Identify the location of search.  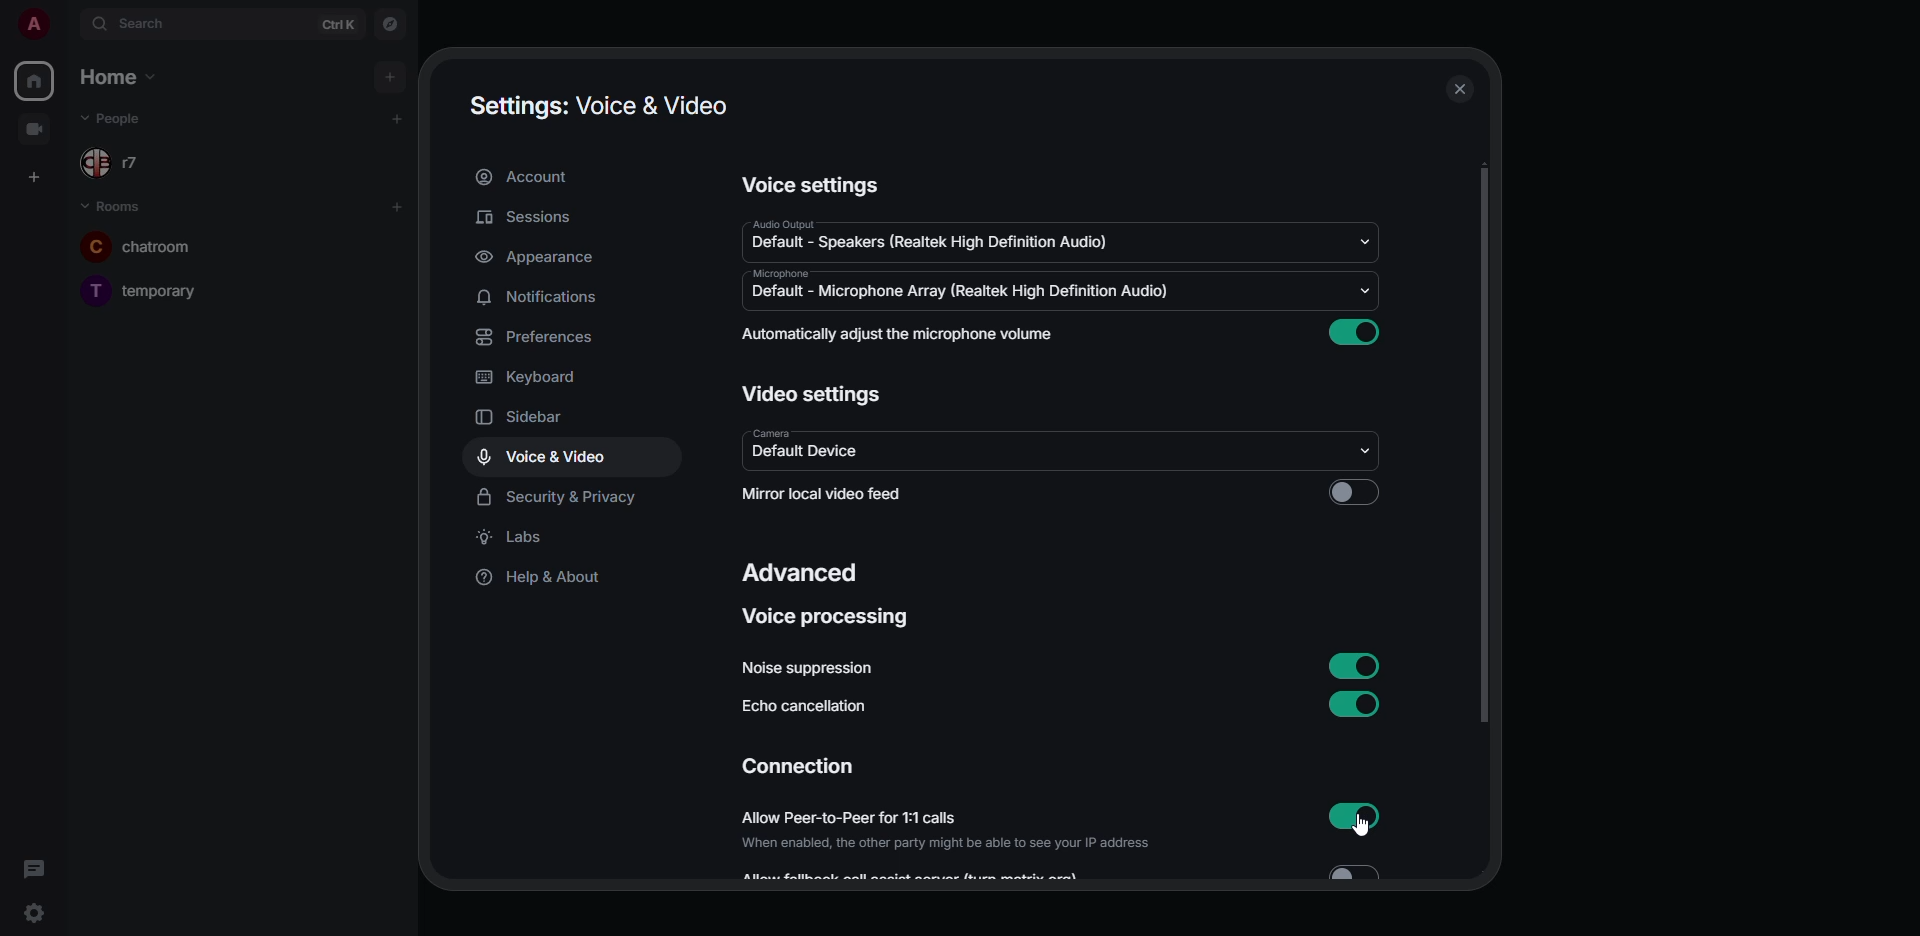
(148, 22).